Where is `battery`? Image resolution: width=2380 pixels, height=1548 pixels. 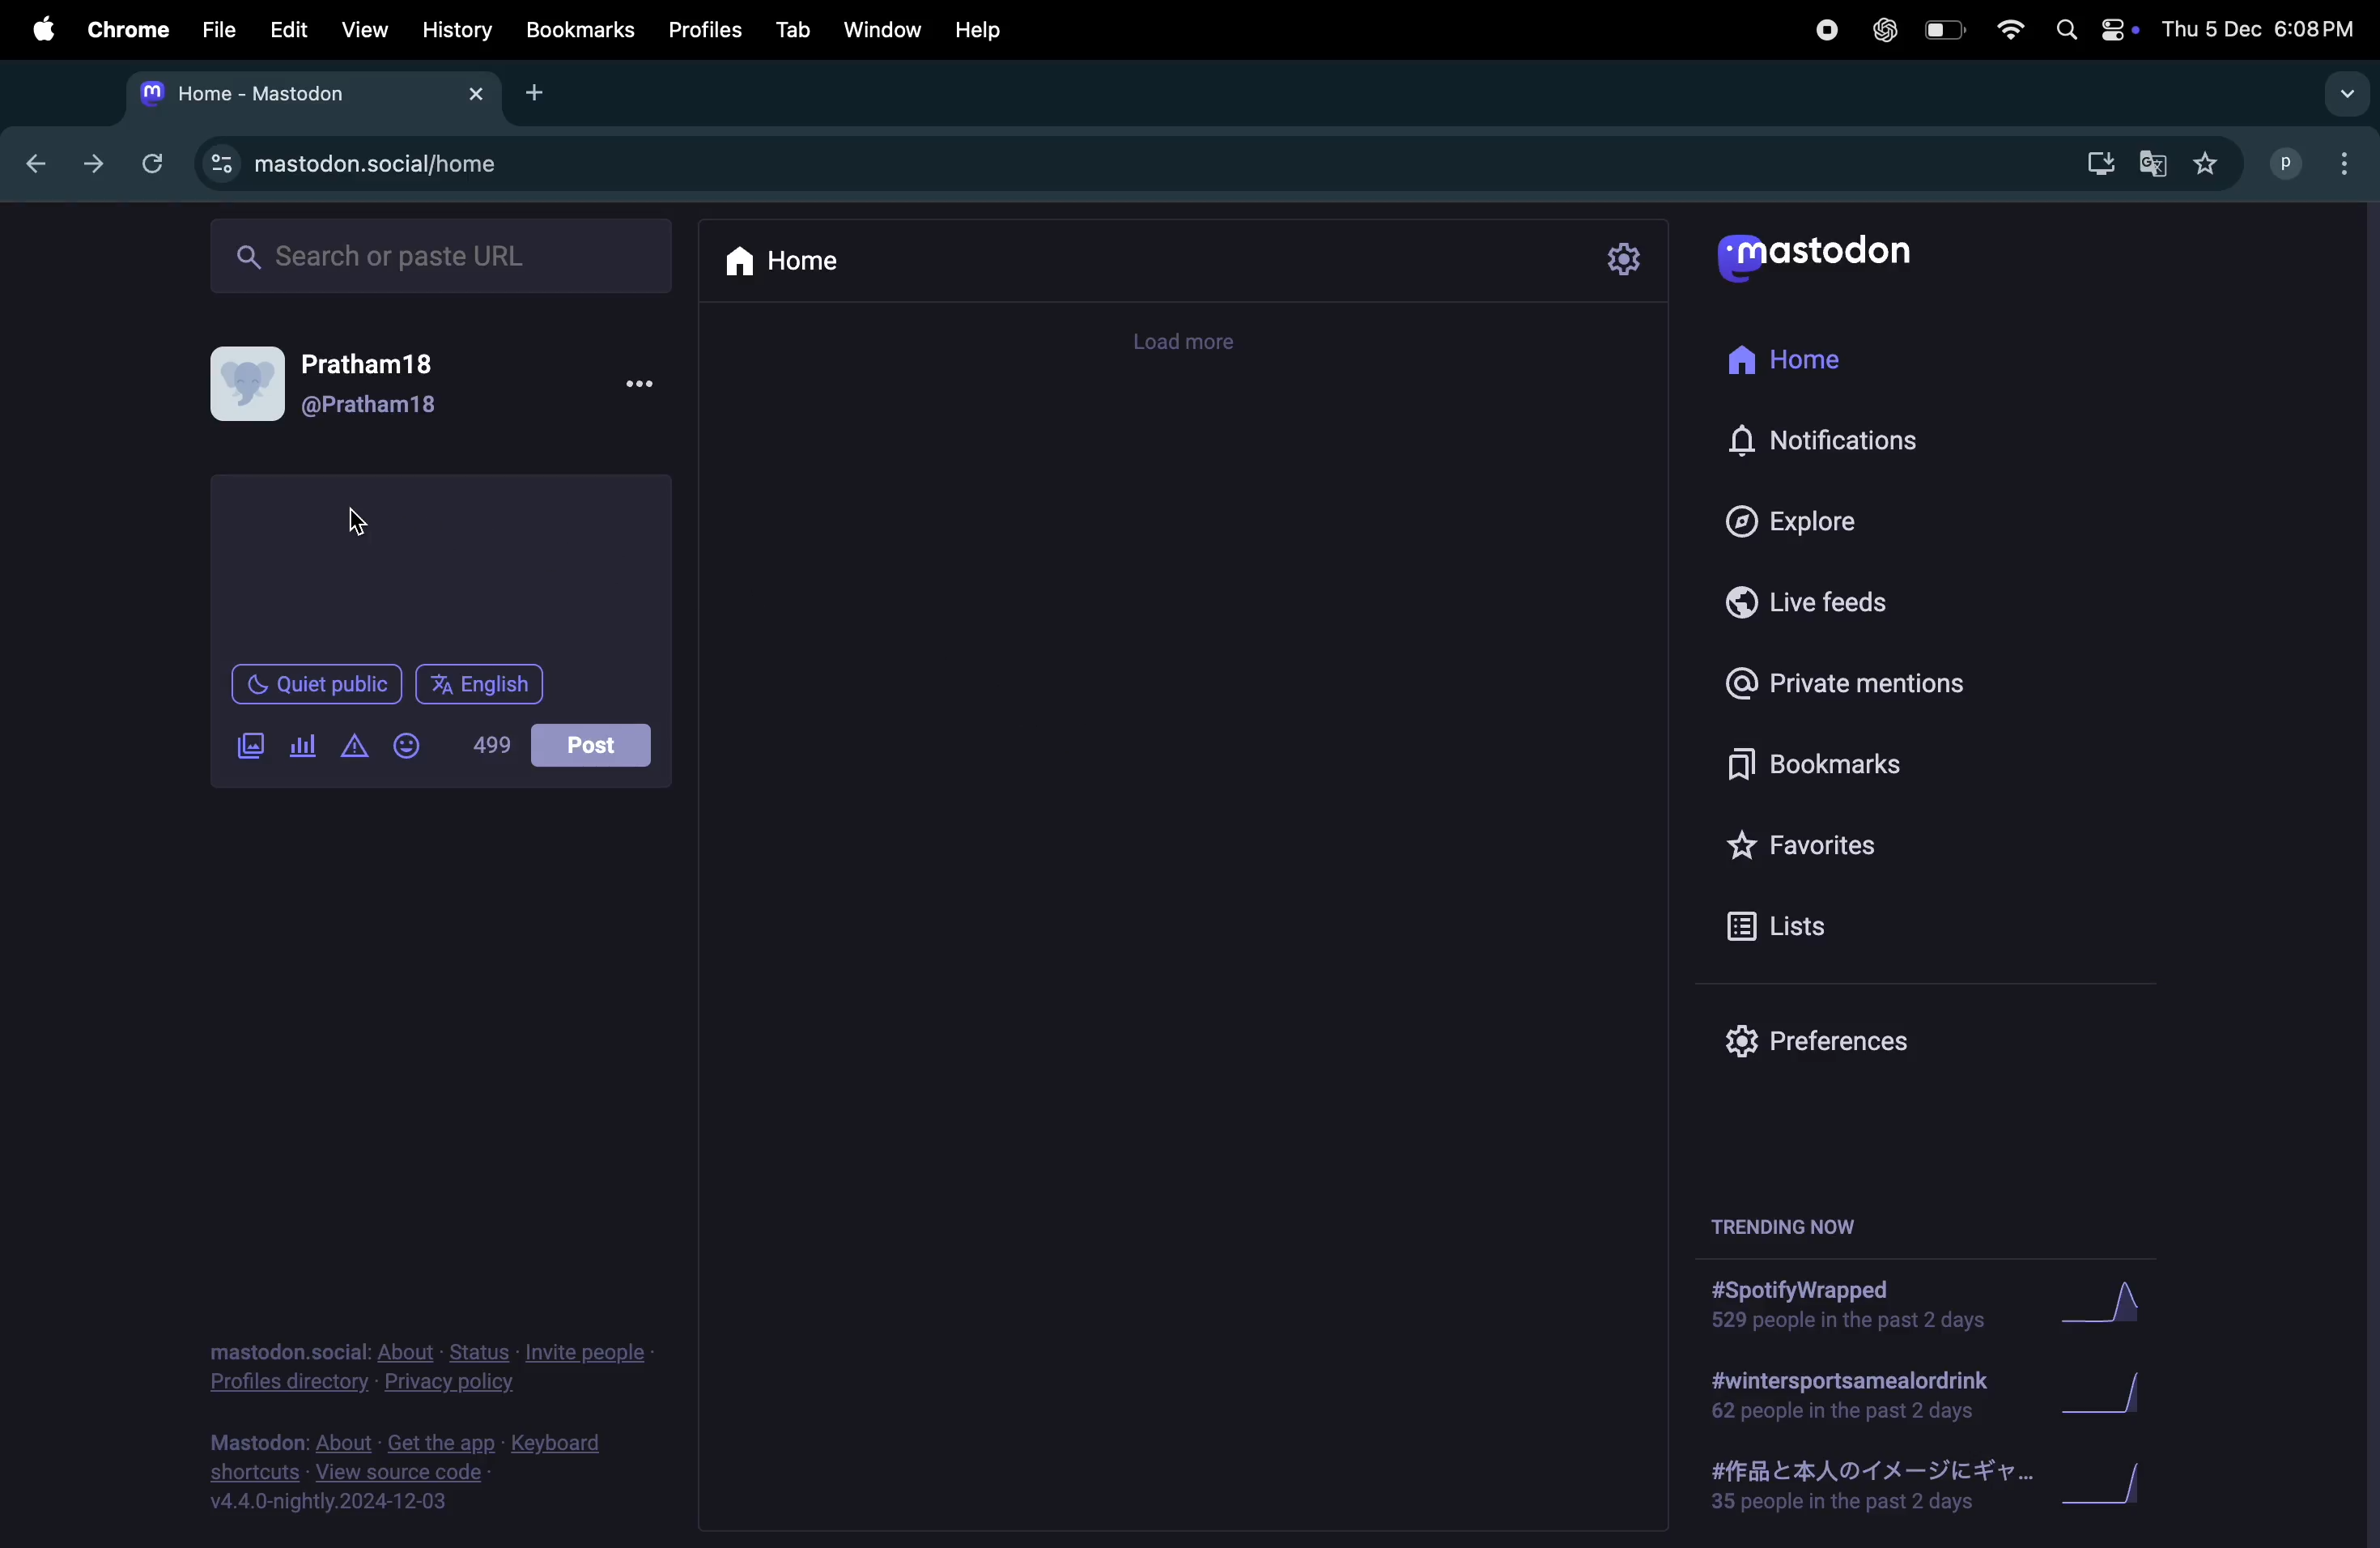
battery is located at coordinates (1945, 32).